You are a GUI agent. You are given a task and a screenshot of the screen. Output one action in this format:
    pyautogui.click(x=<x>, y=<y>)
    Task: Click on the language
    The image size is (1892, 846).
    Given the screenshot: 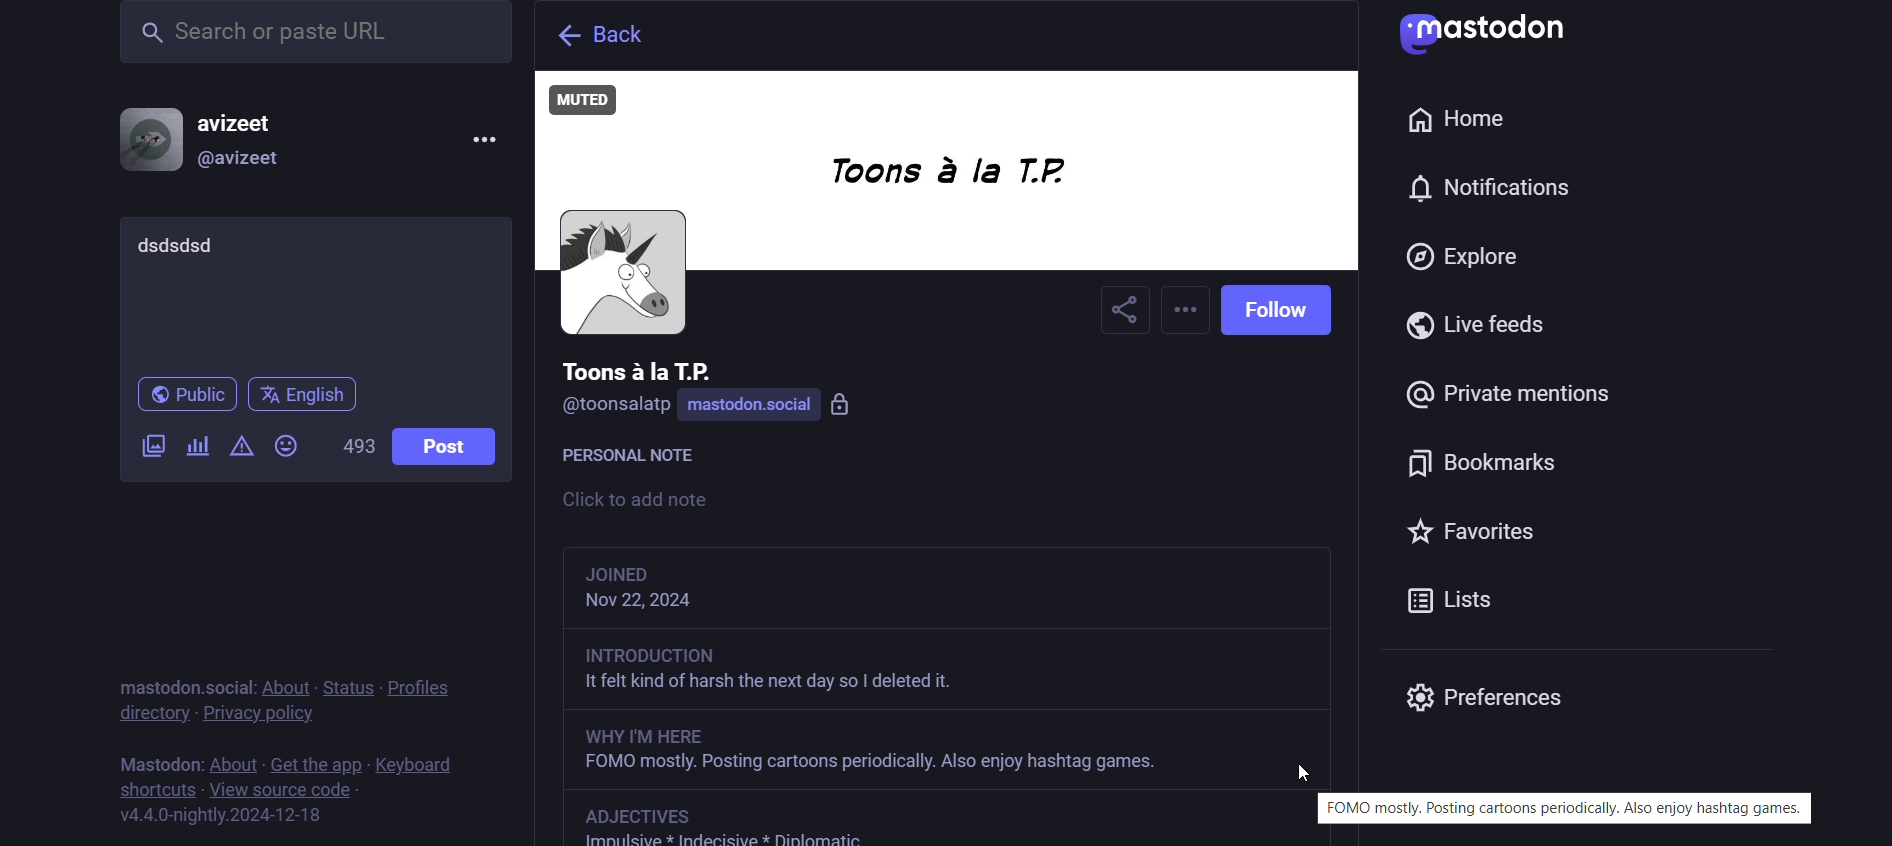 What is the action you would take?
    pyautogui.click(x=304, y=396)
    